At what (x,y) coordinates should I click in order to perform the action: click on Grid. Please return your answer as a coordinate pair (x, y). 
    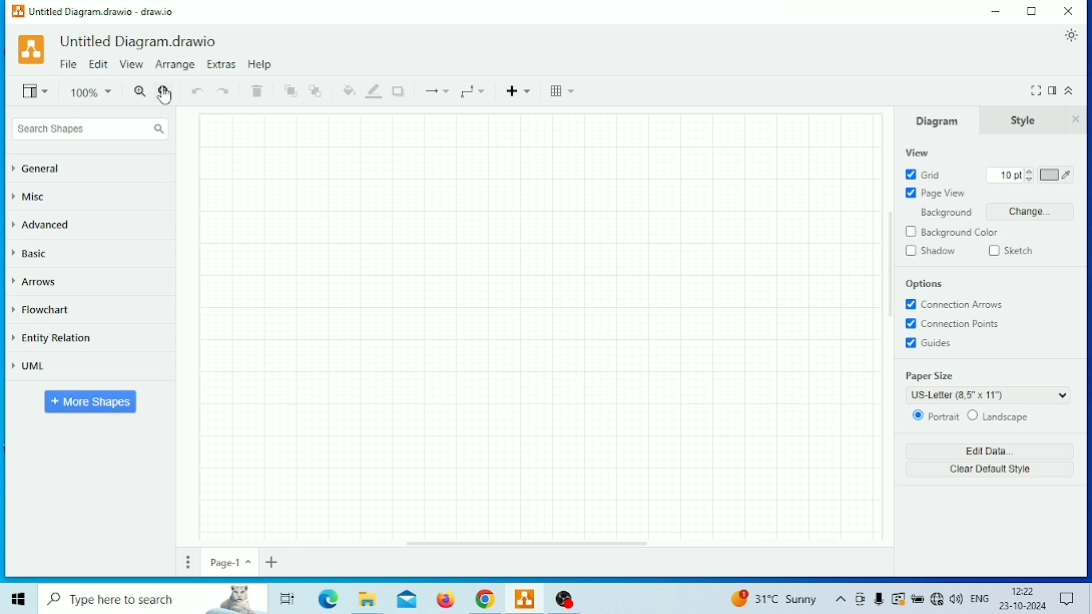
    Looking at the image, I should click on (923, 175).